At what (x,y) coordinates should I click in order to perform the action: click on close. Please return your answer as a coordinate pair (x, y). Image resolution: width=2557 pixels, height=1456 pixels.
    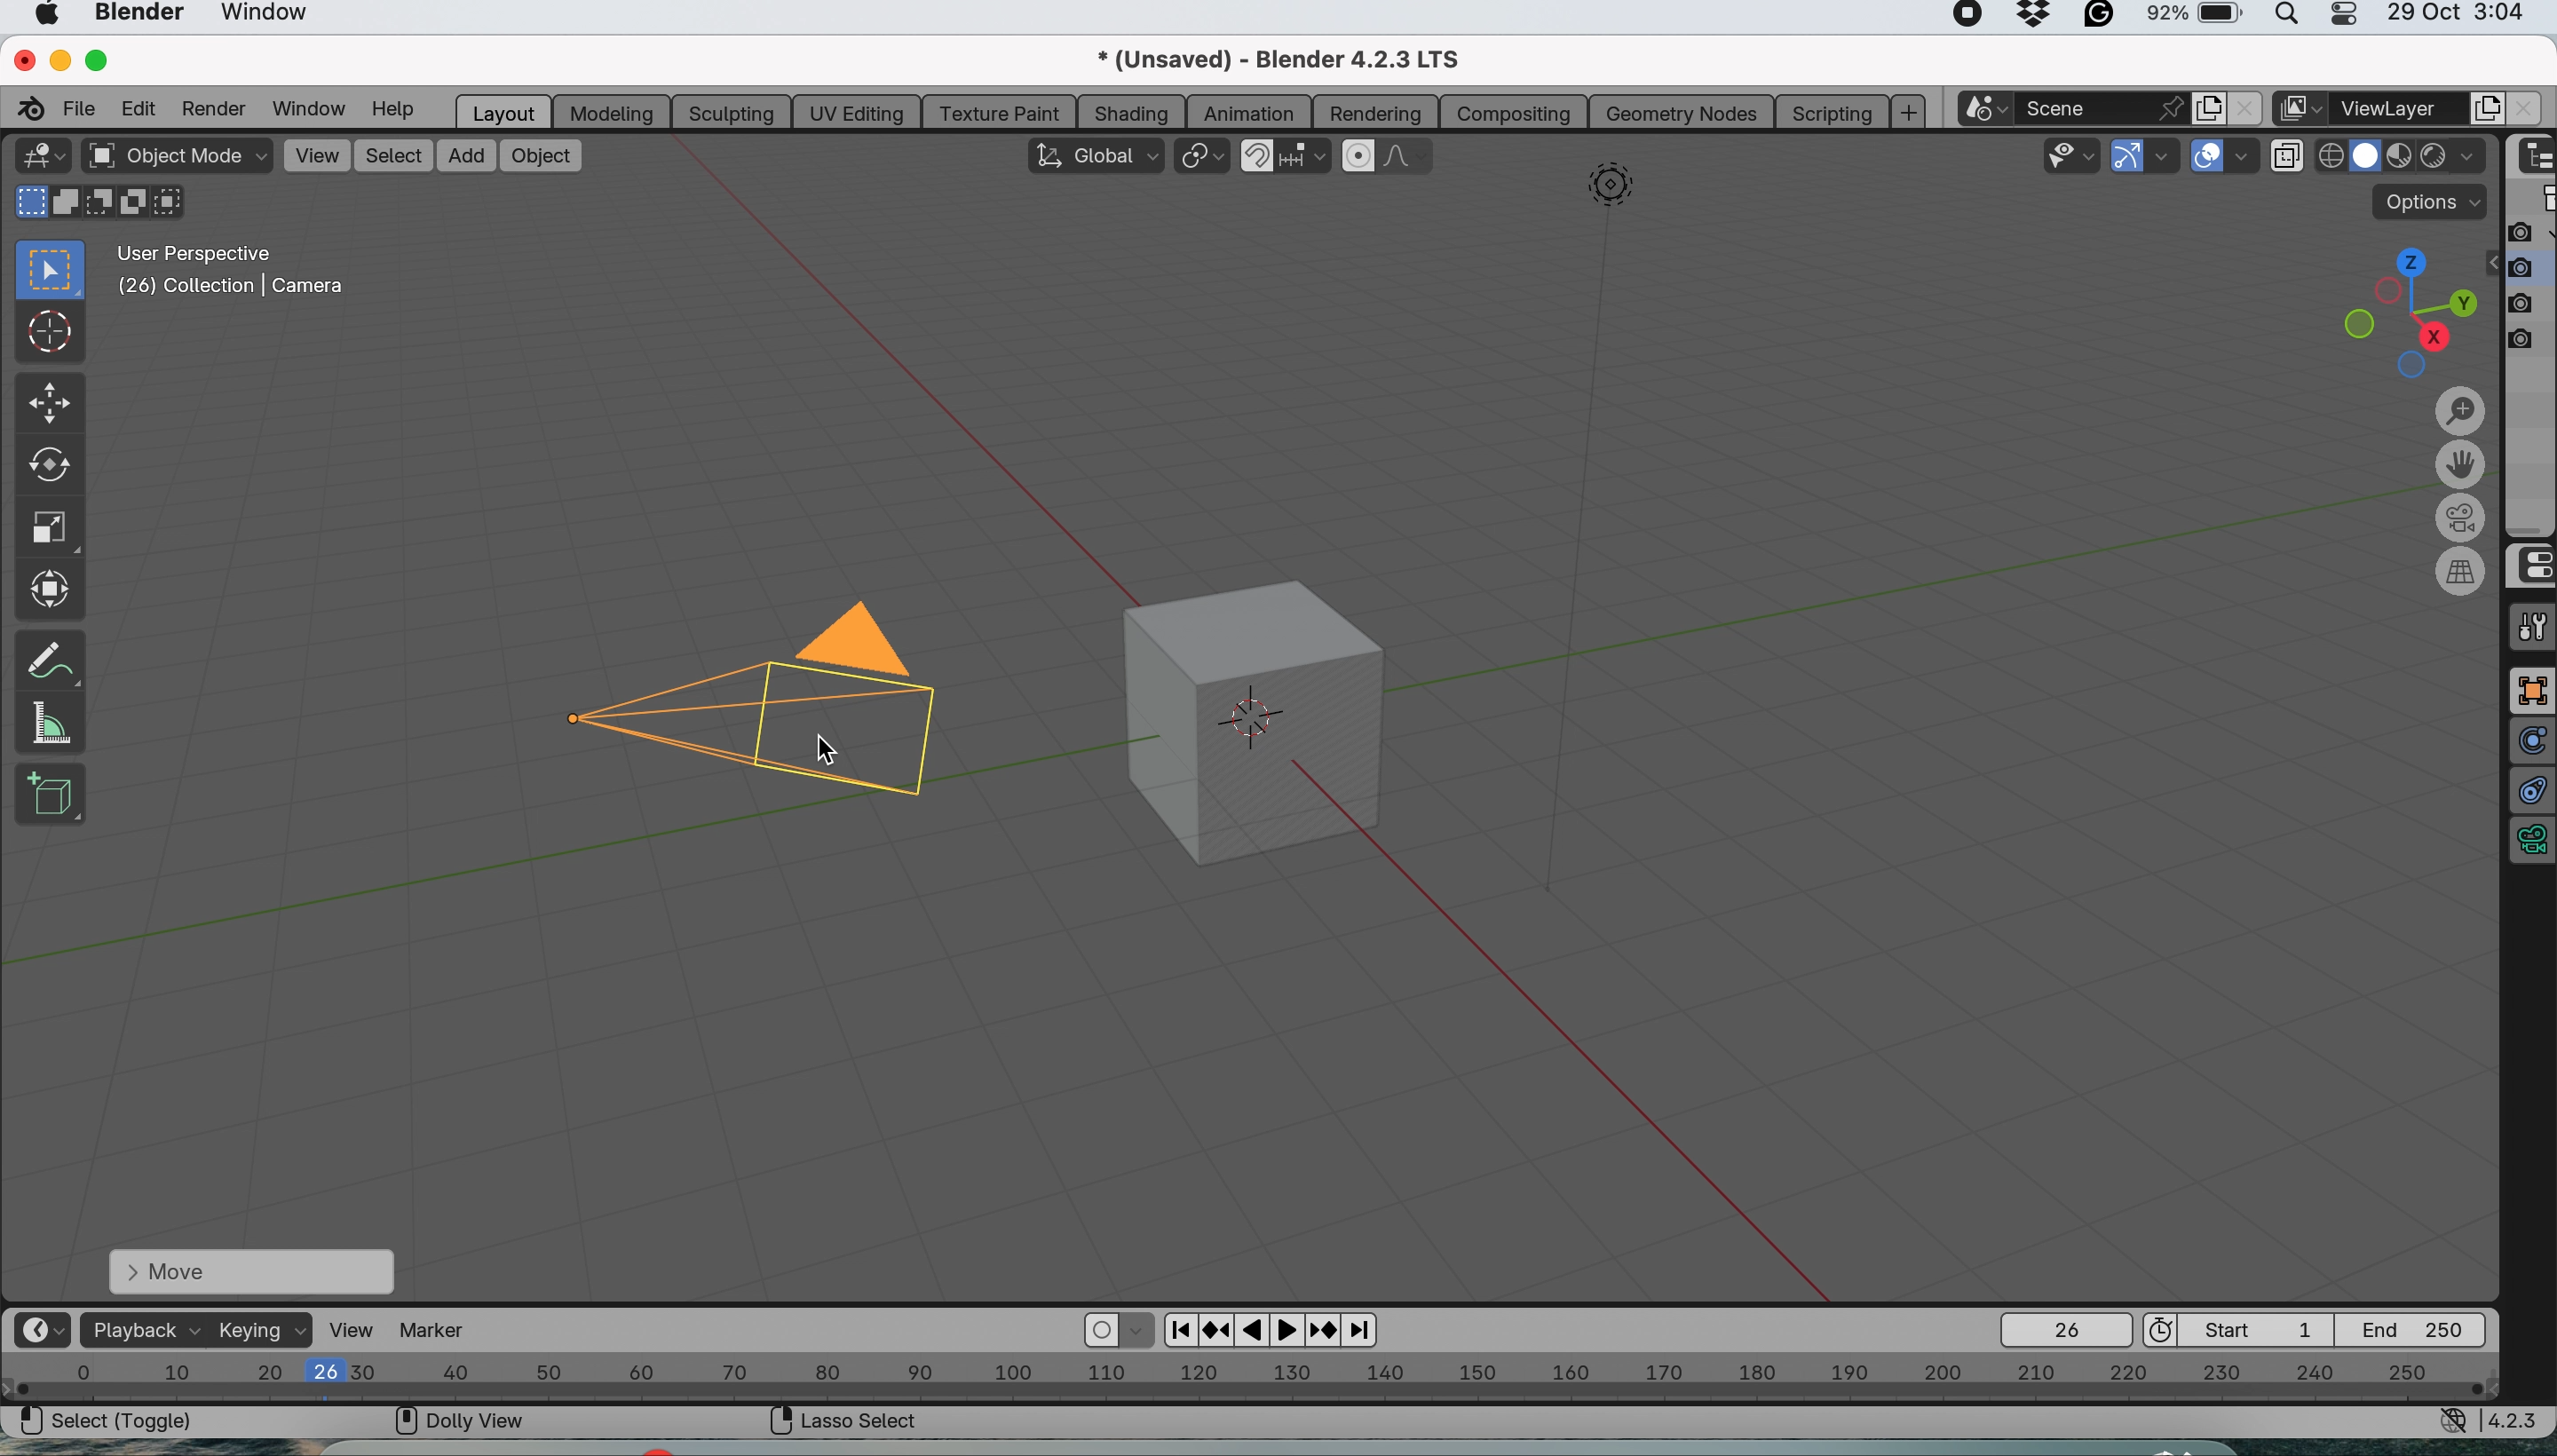
    Looking at the image, I should click on (2243, 108).